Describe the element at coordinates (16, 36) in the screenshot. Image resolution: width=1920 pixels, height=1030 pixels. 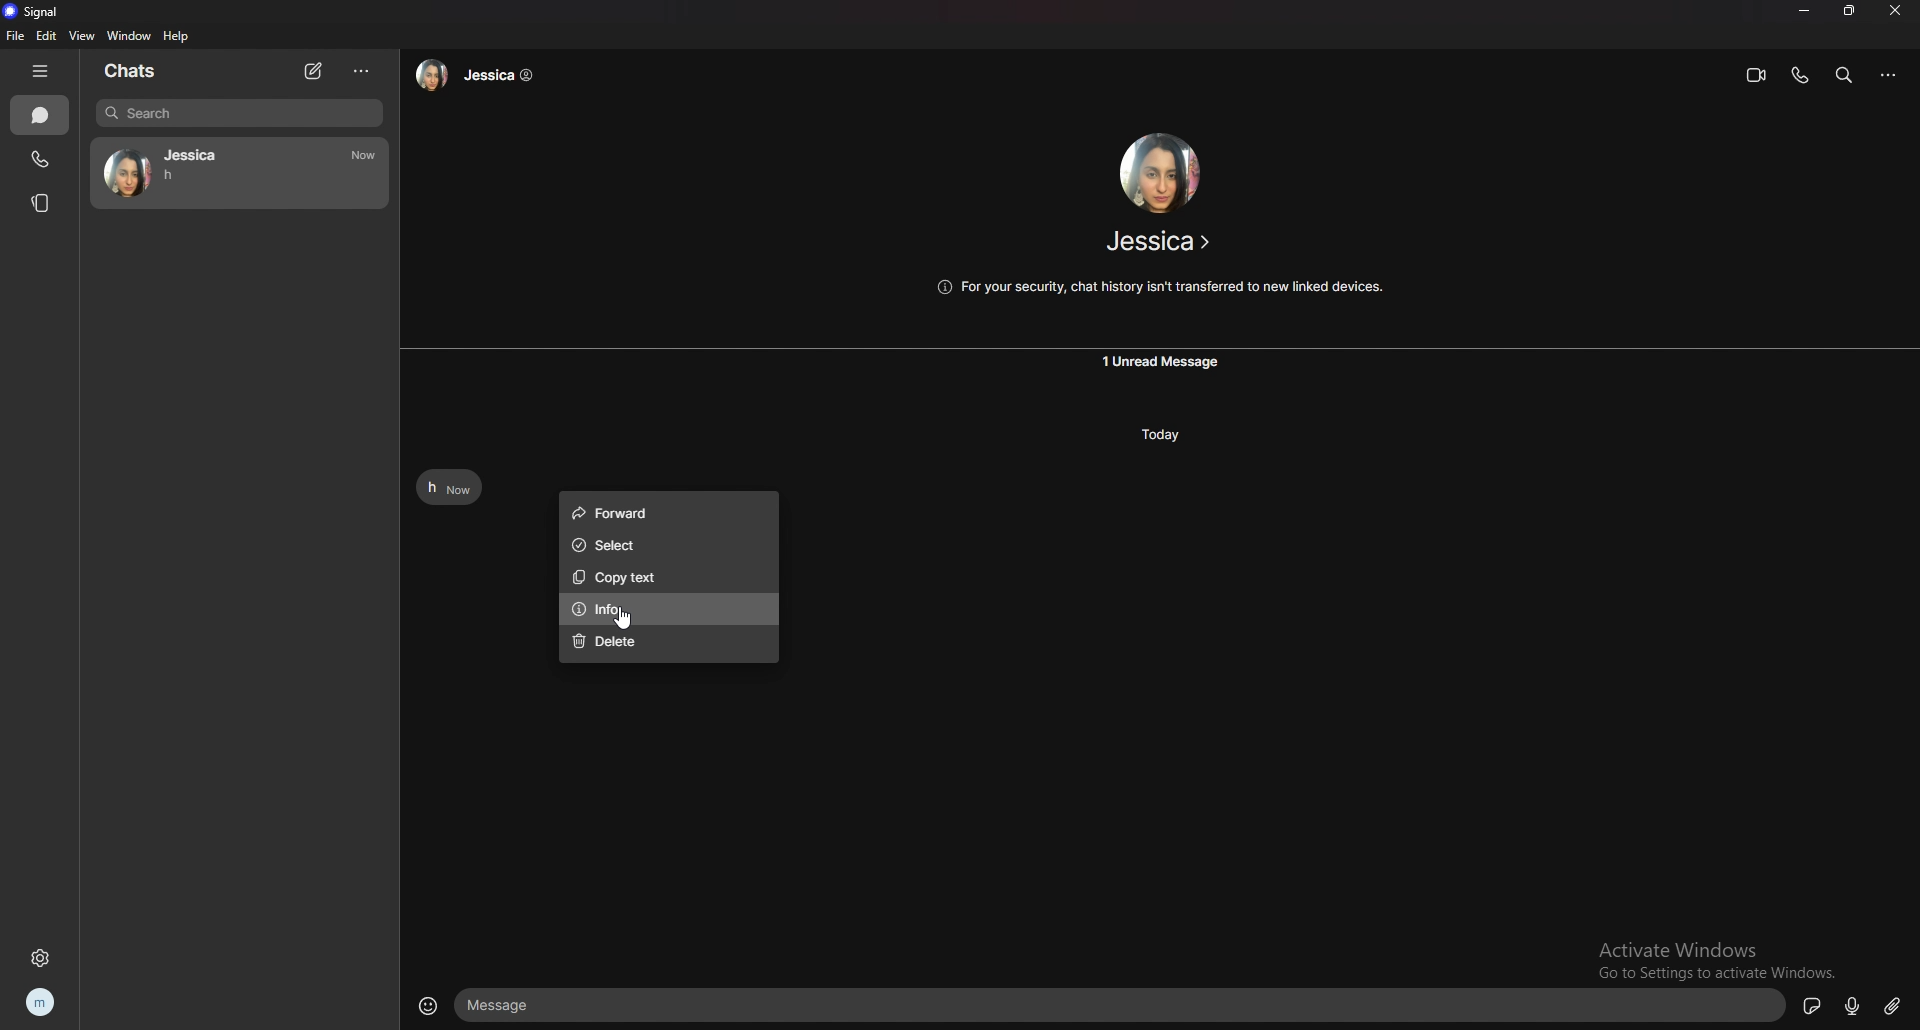
I see `file` at that location.